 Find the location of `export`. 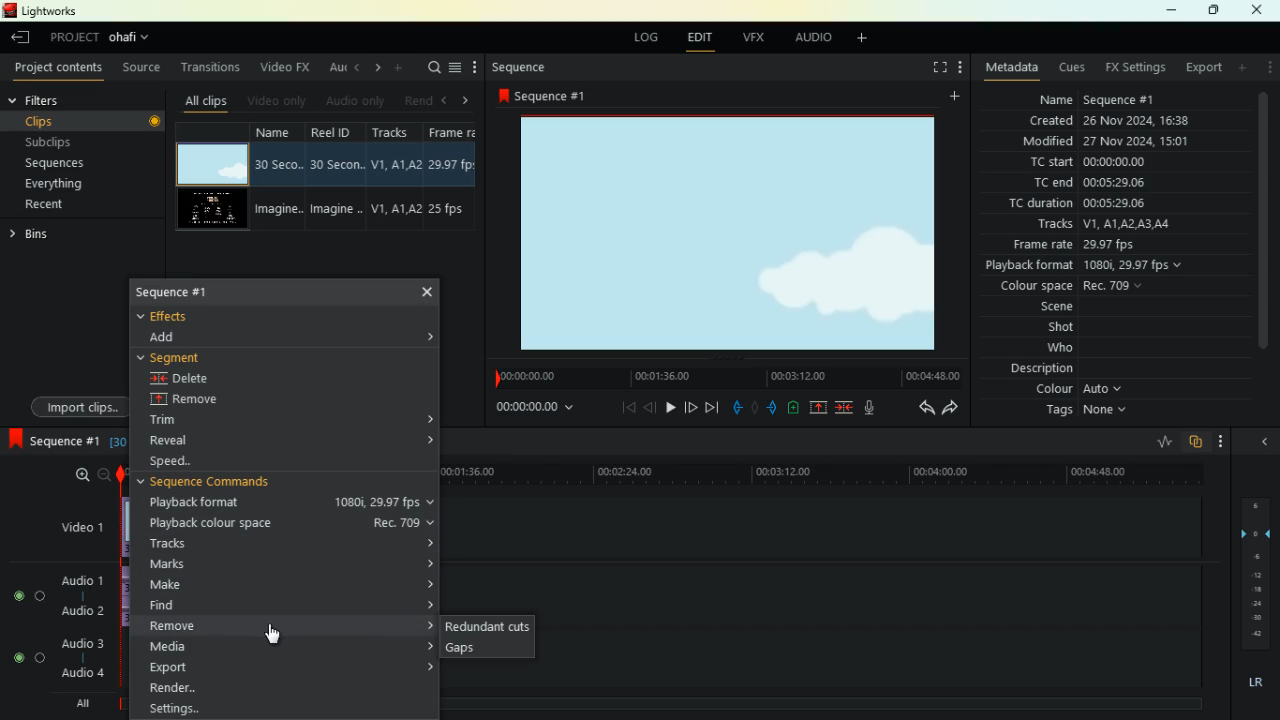

export is located at coordinates (290, 669).